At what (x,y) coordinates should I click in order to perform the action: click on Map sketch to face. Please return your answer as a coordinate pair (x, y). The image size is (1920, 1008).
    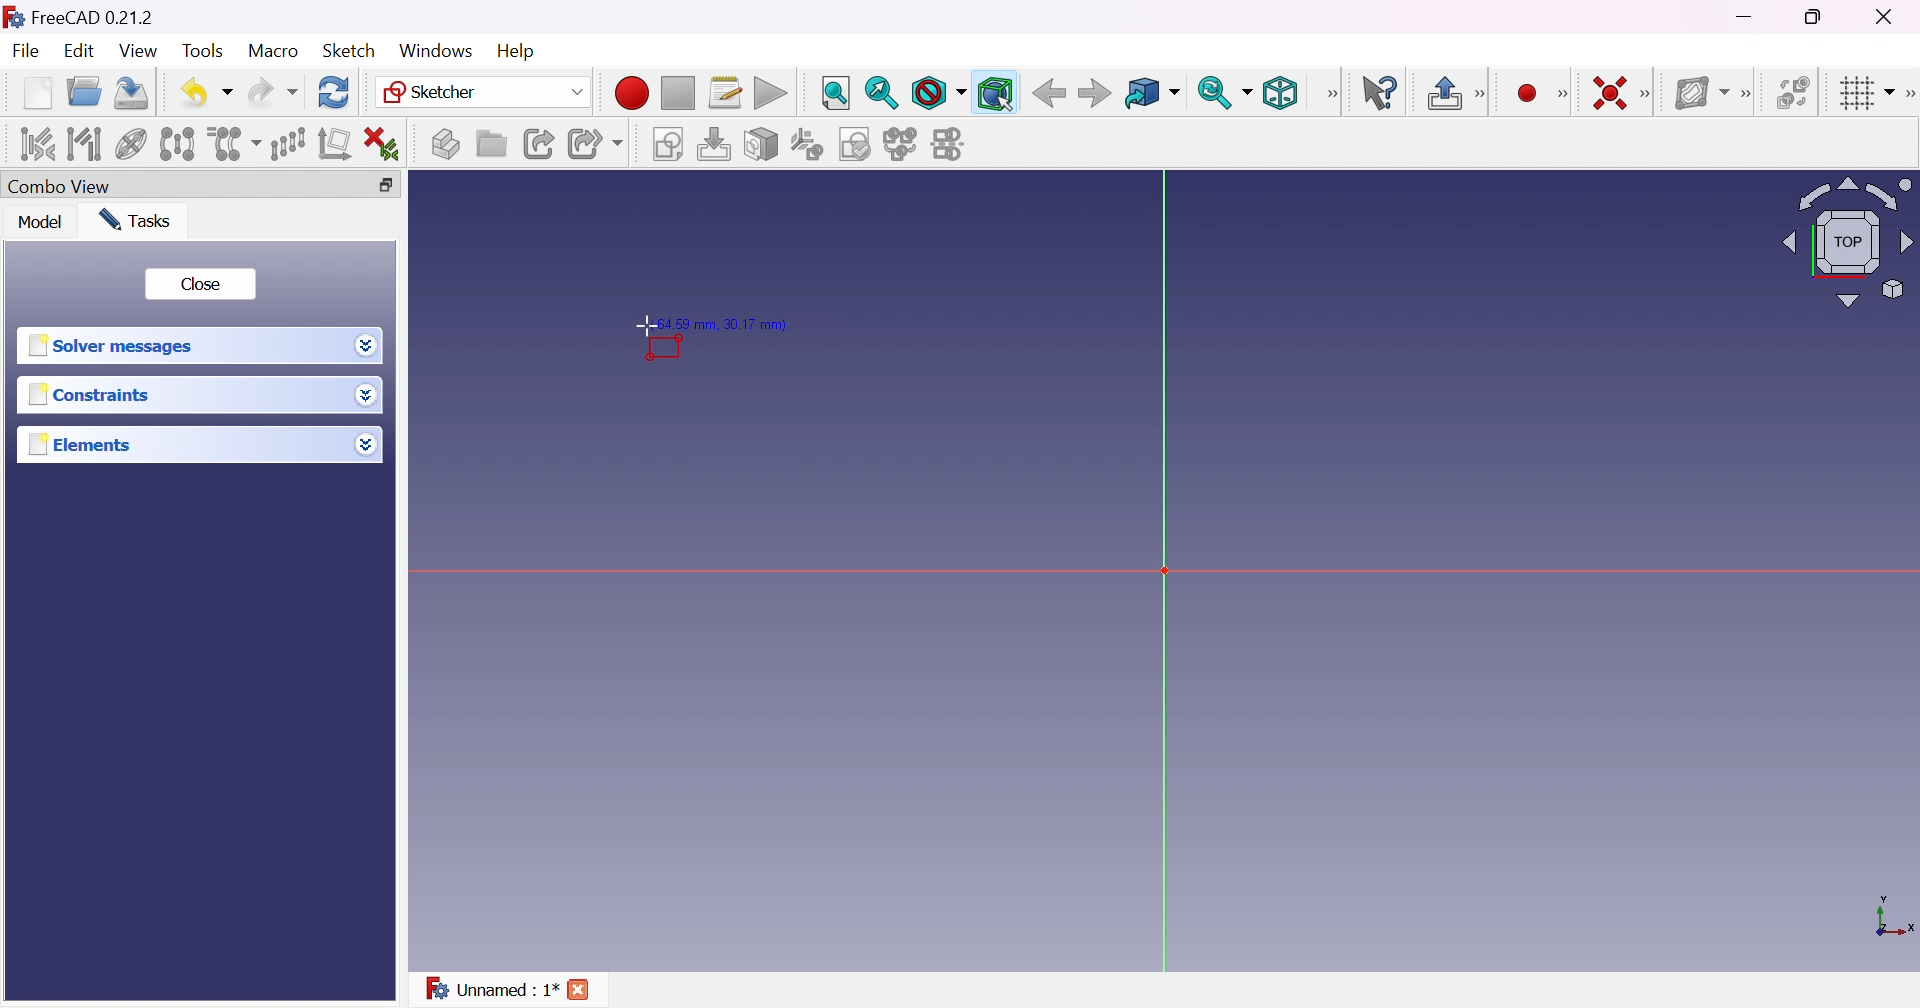
    Looking at the image, I should click on (760, 144).